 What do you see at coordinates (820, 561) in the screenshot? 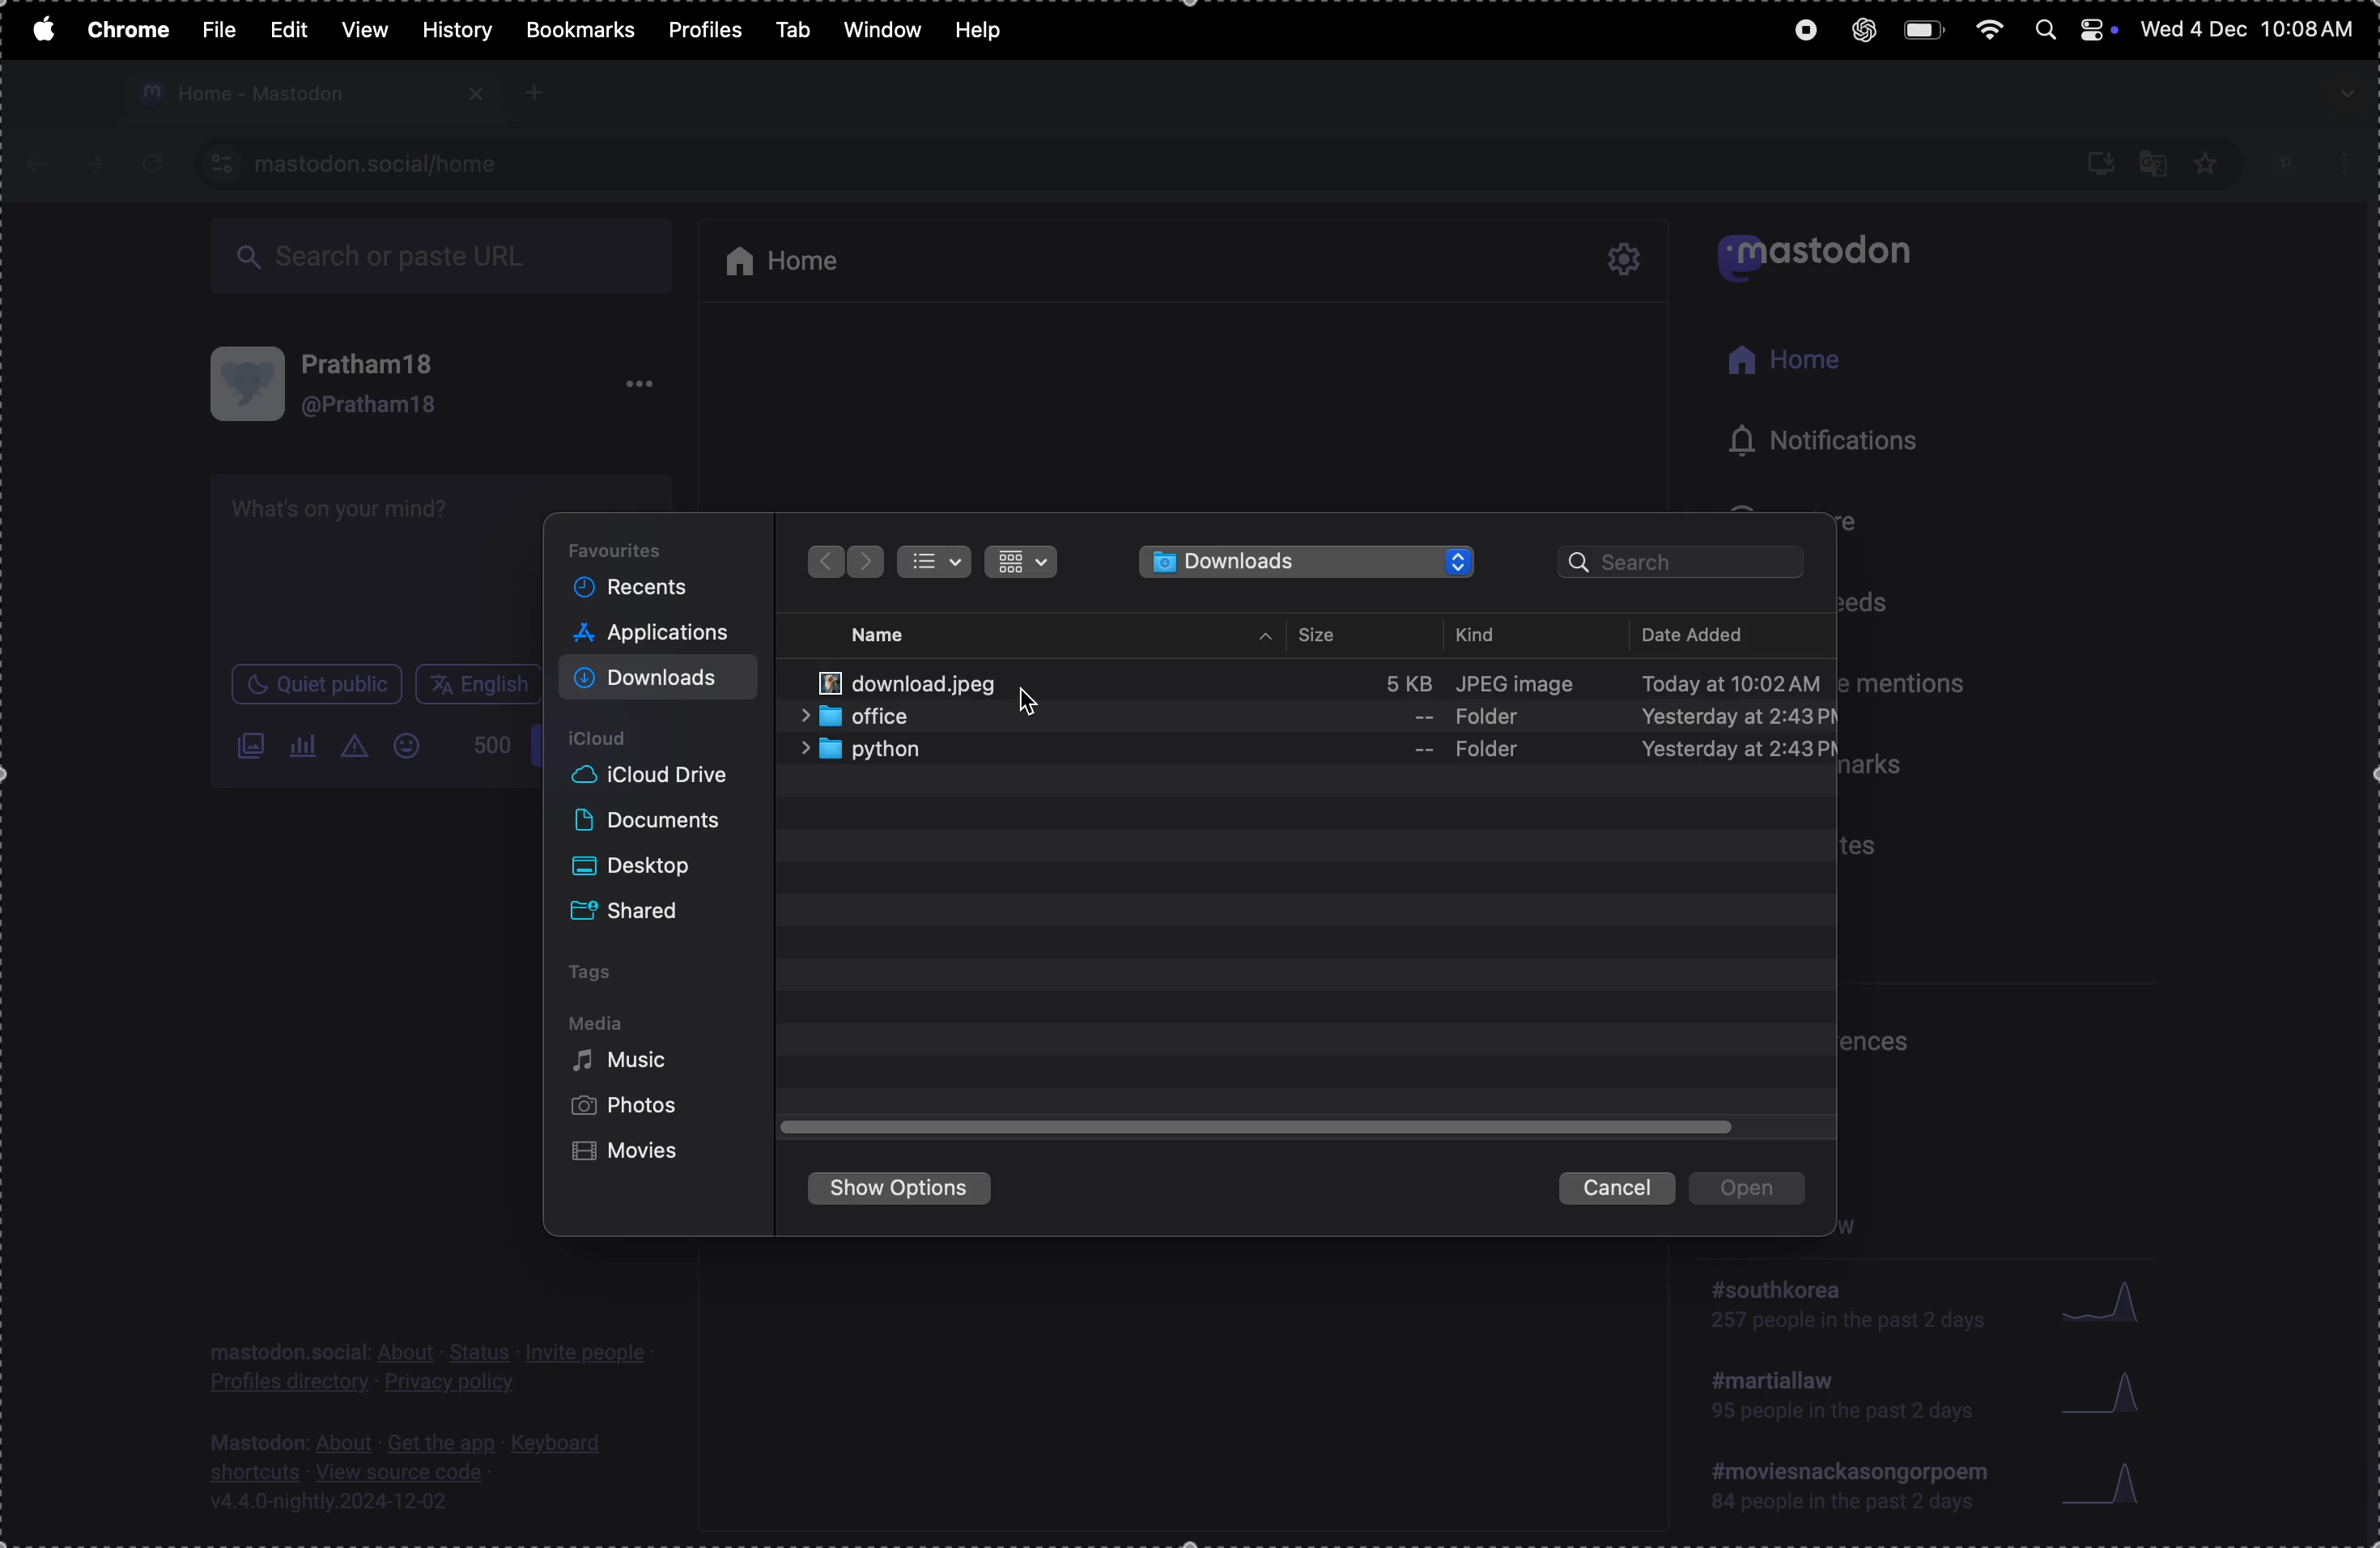
I see `backward` at bounding box center [820, 561].